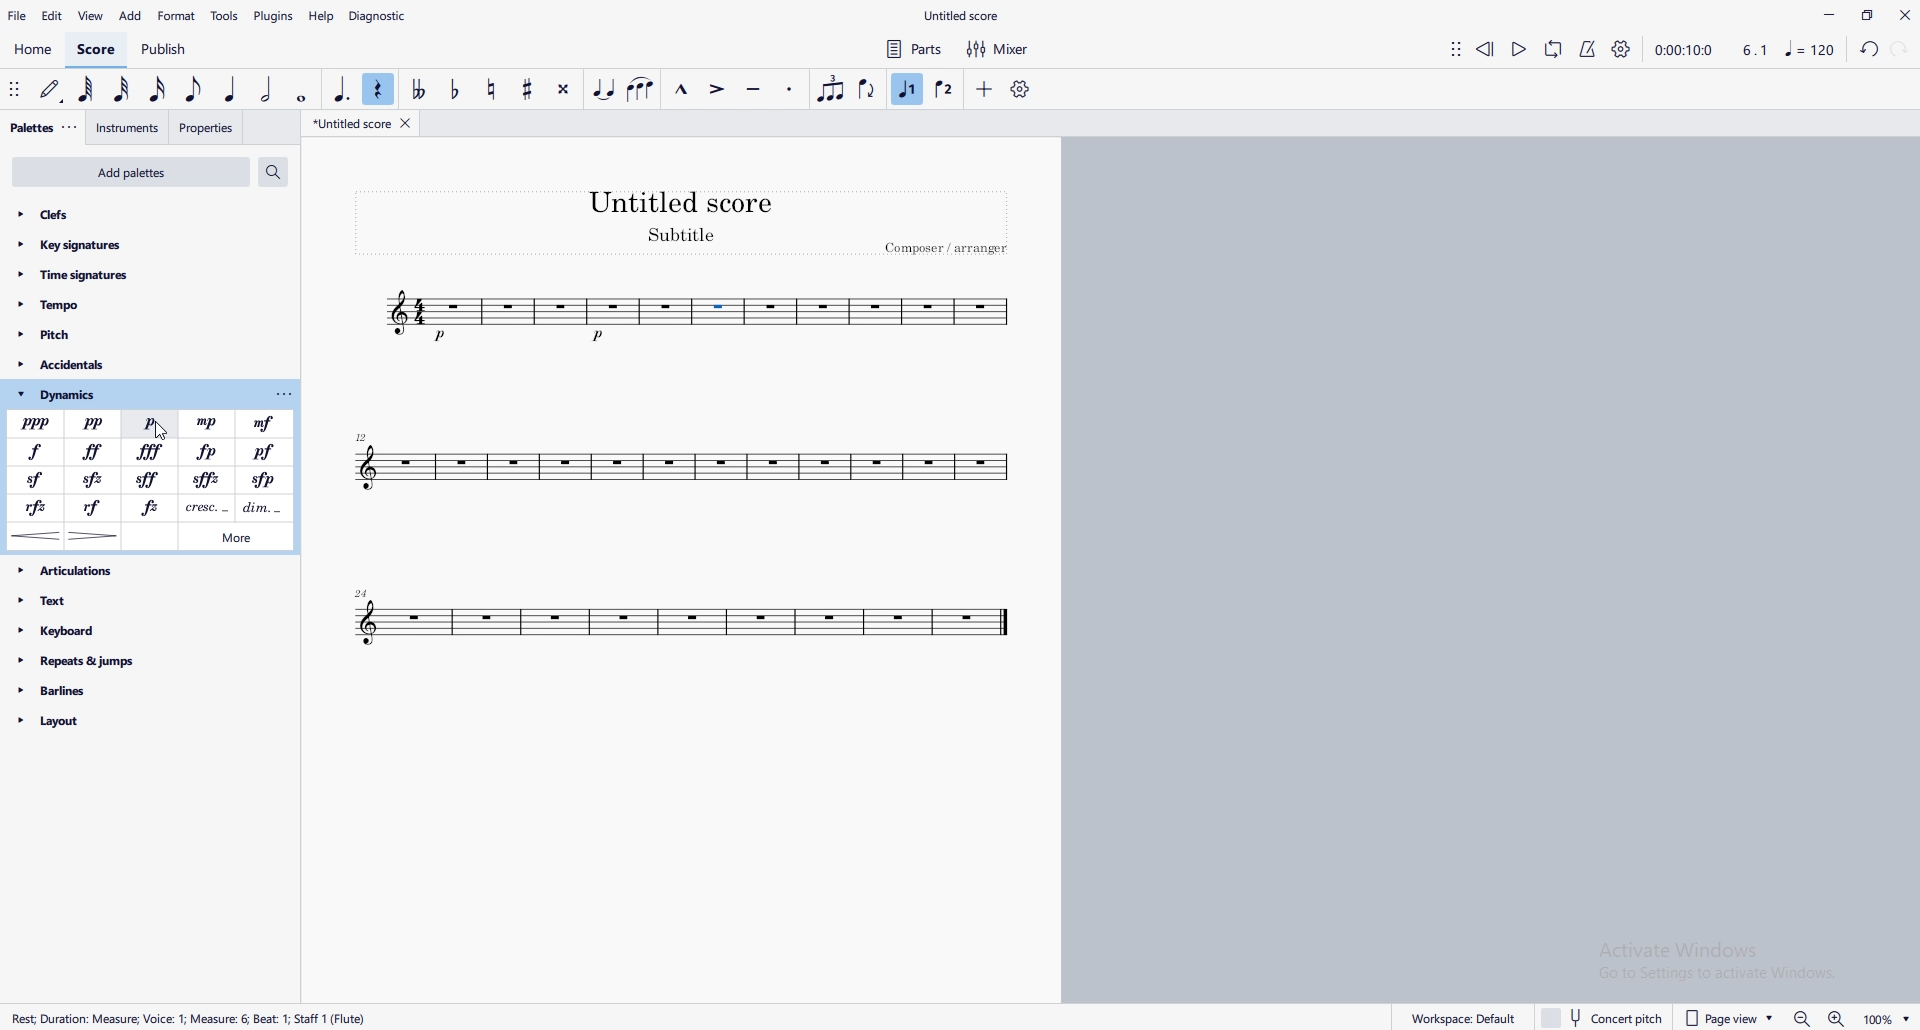 This screenshot has height=1030, width=1920. What do you see at coordinates (754, 90) in the screenshot?
I see `tenuto` at bounding box center [754, 90].